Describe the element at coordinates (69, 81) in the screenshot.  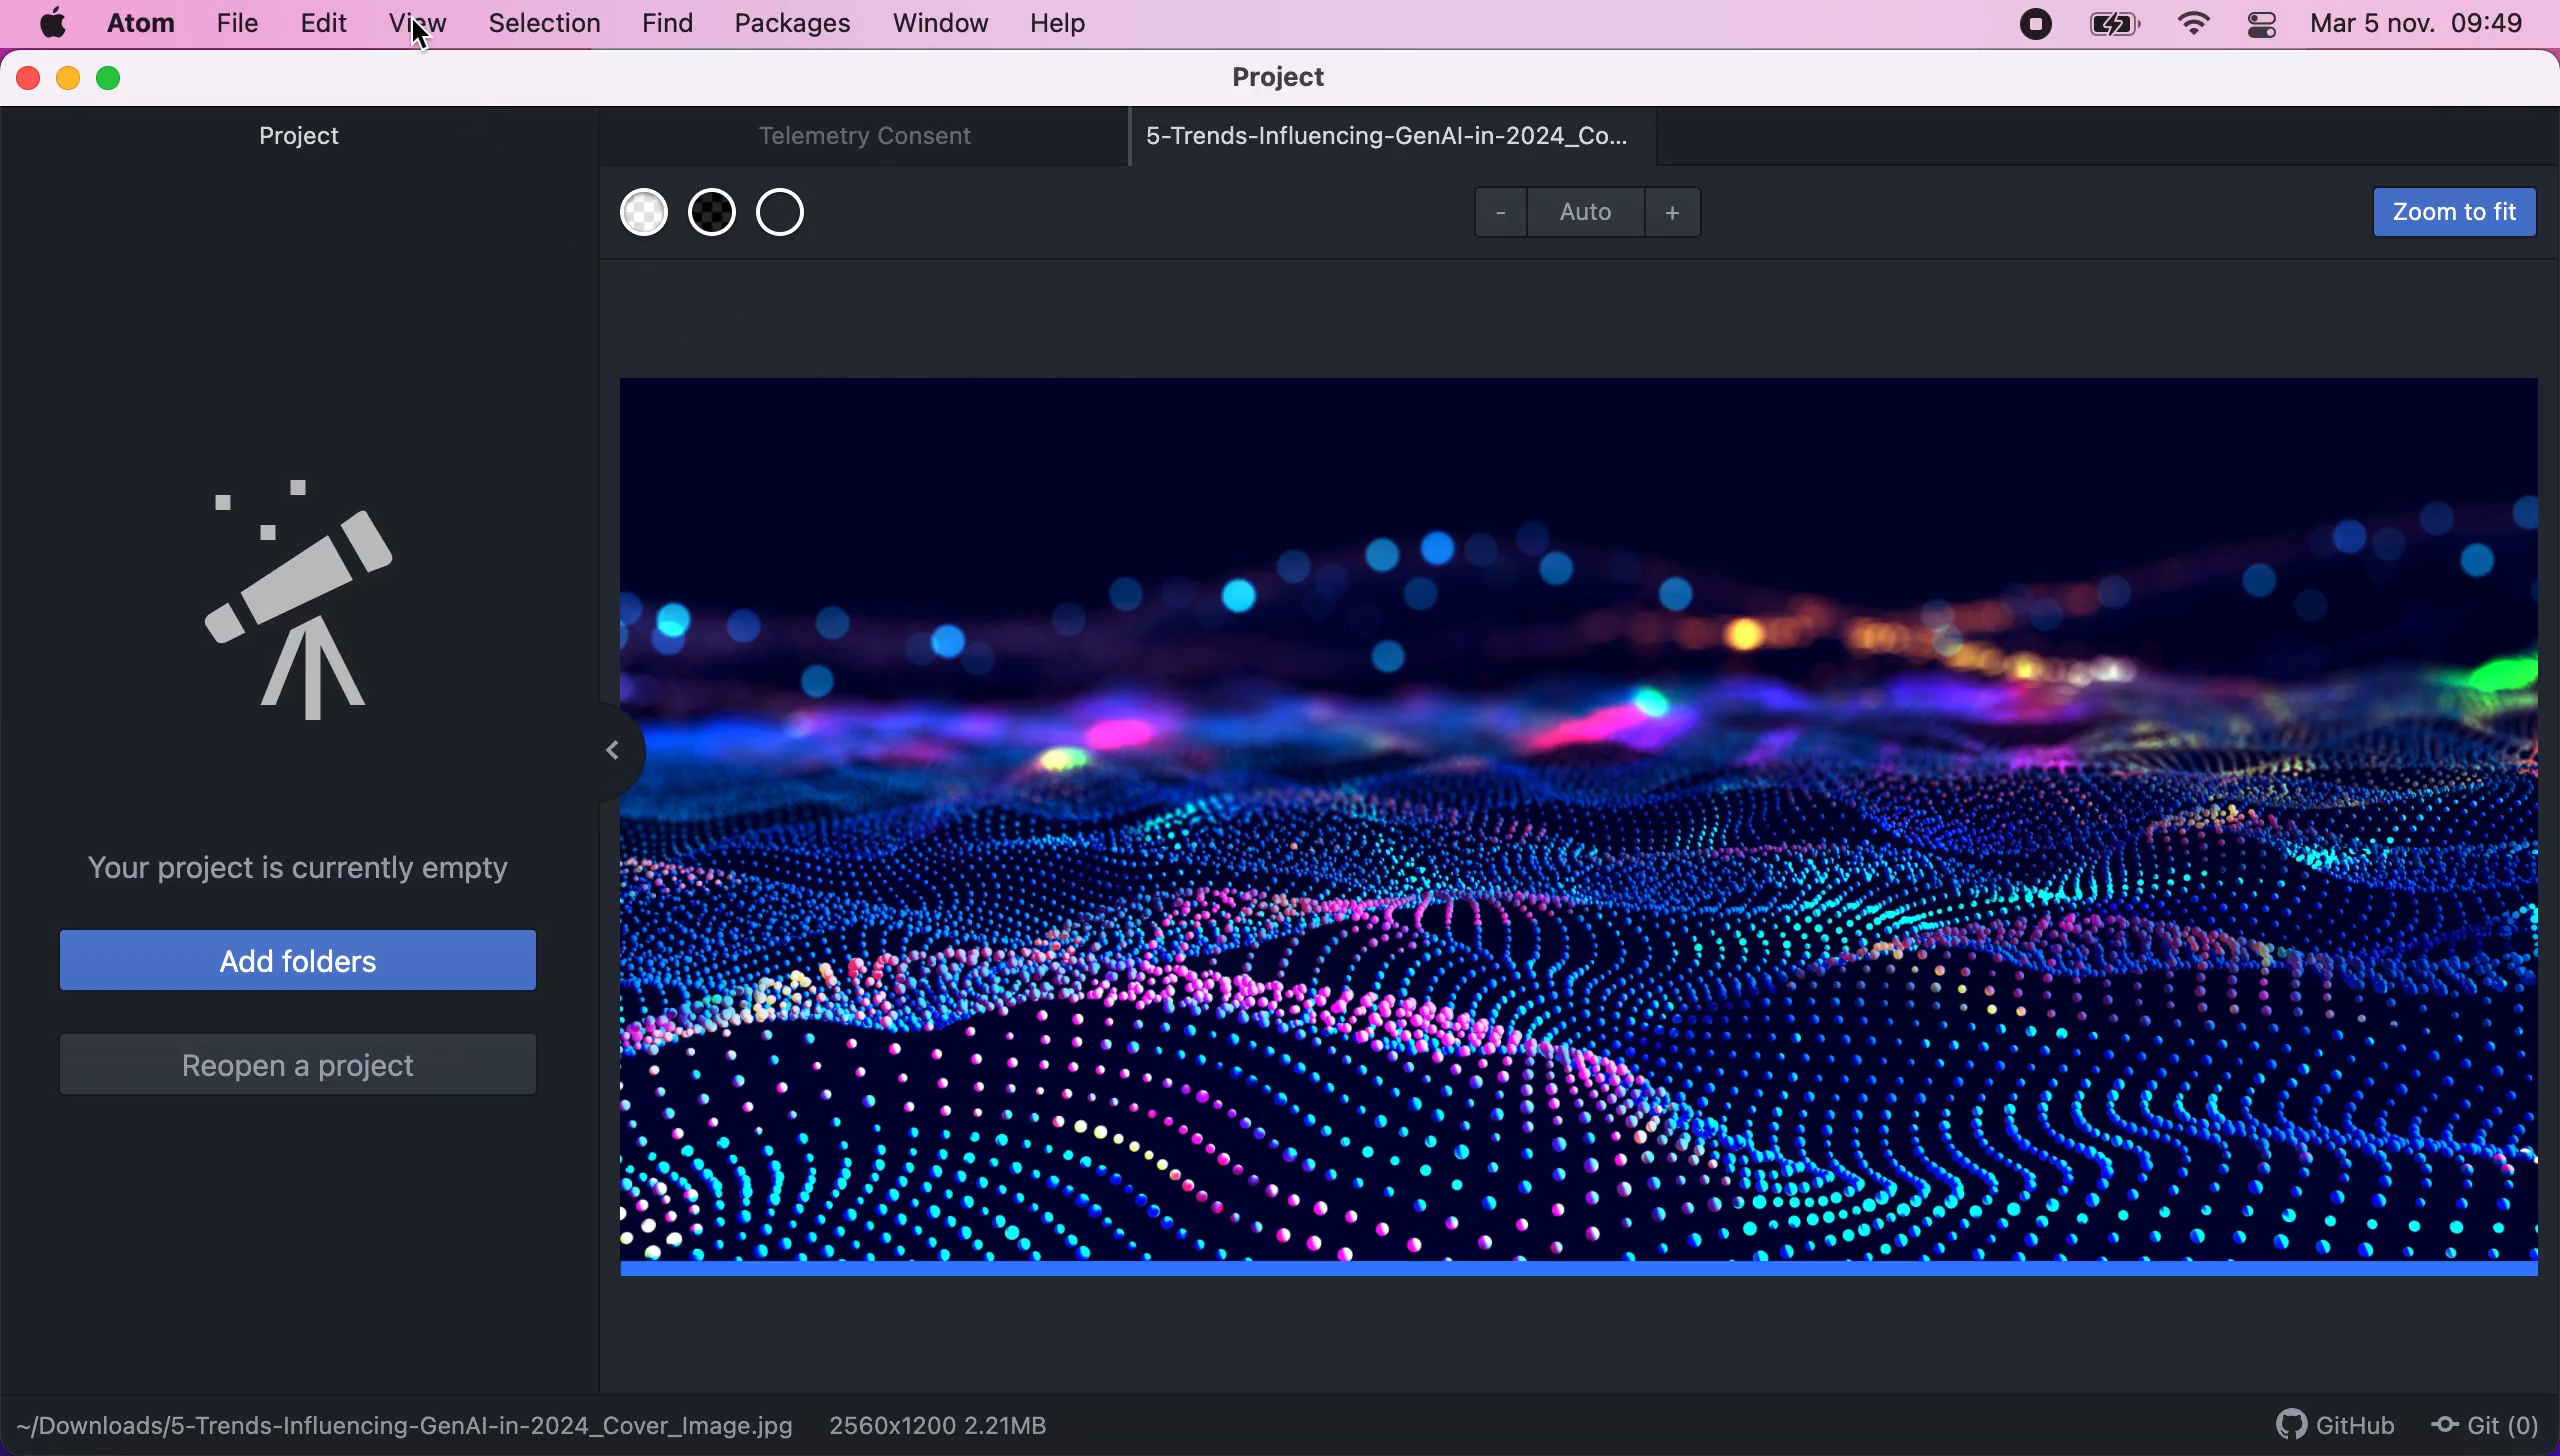
I see `minimize` at that location.